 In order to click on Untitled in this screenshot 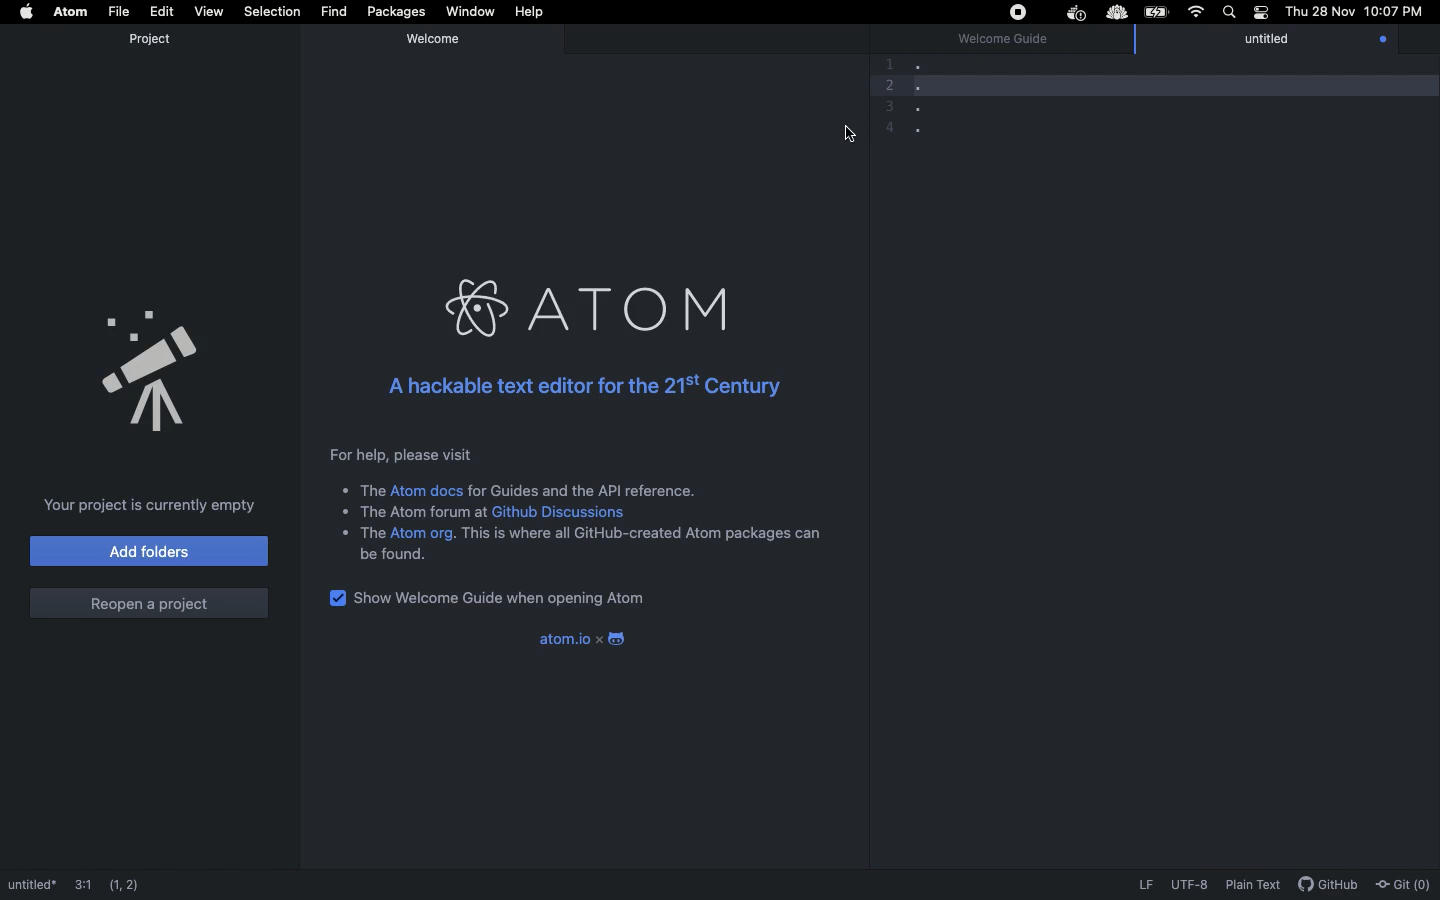, I will do `click(1284, 41)`.